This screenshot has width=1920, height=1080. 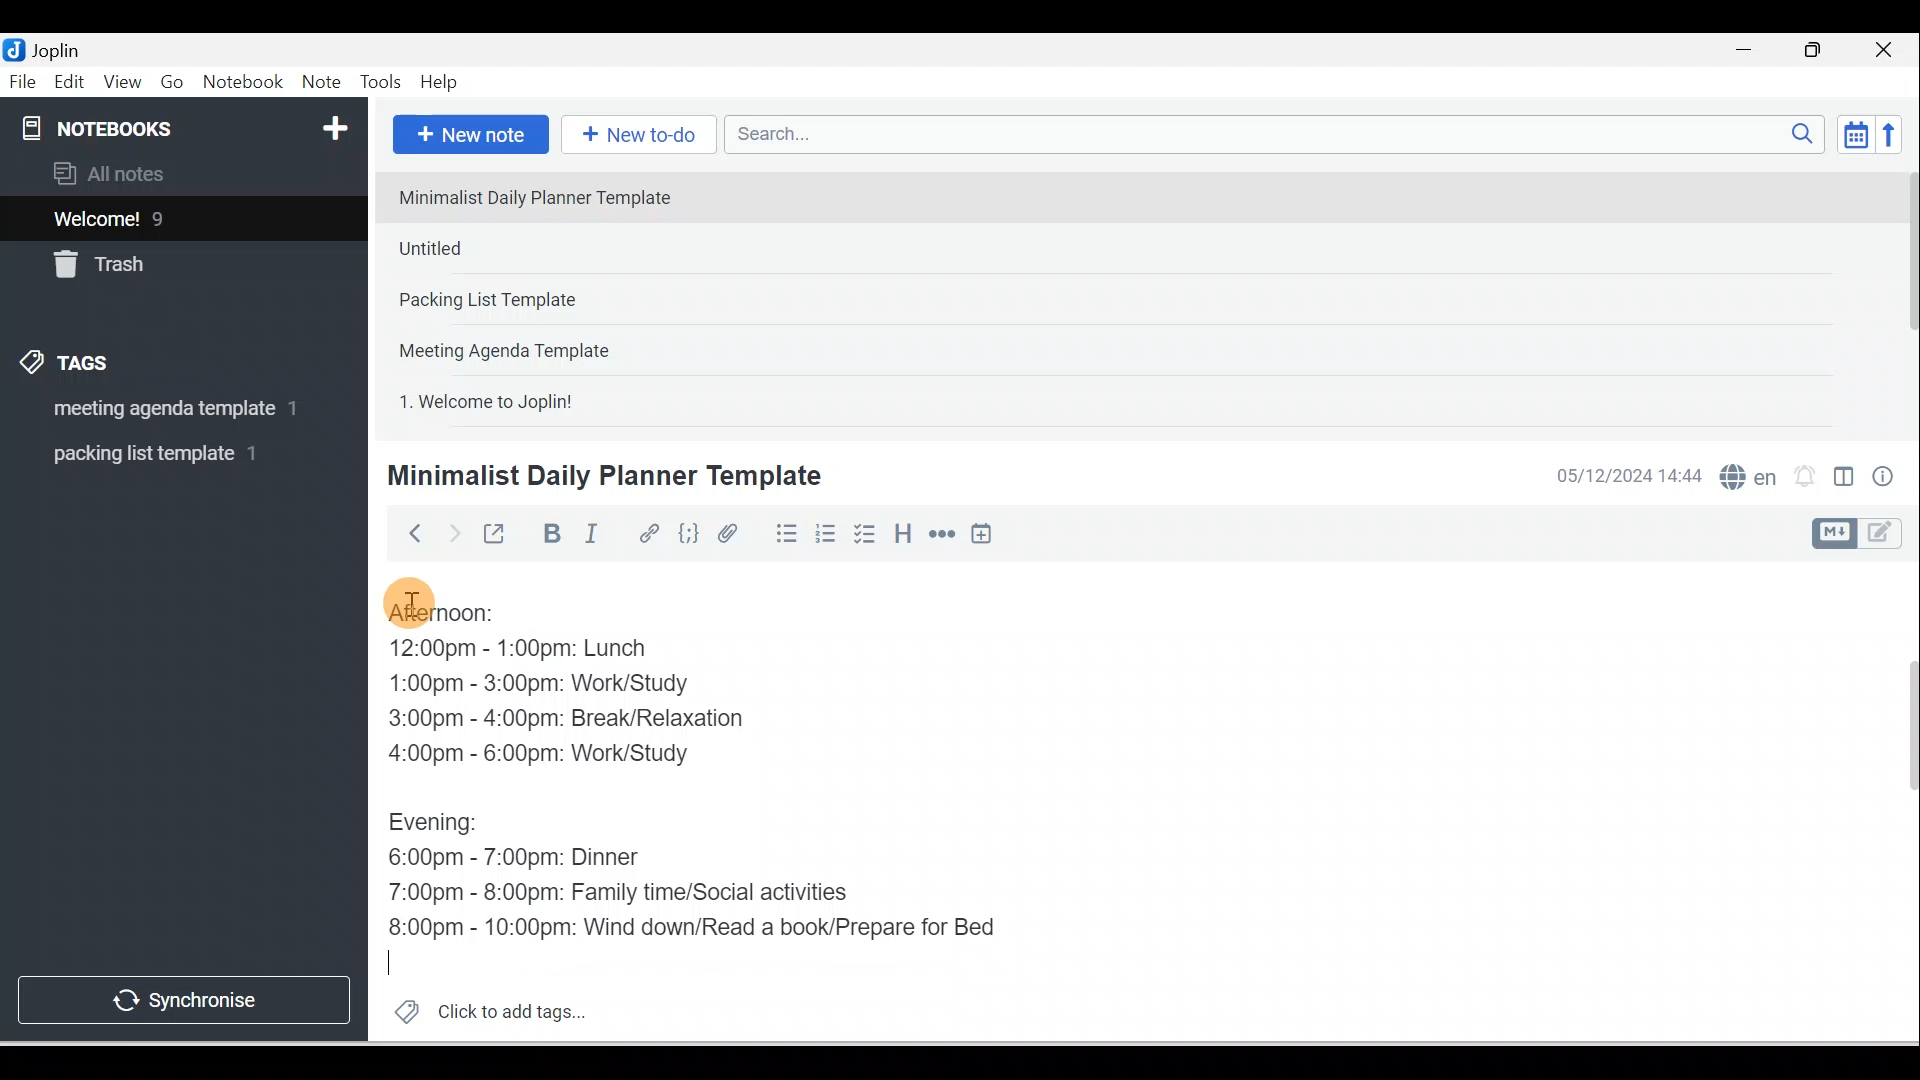 What do you see at coordinates (944, 534) in the screenshot?
I see `Horizontal rule` at bounding box center [944, 534].